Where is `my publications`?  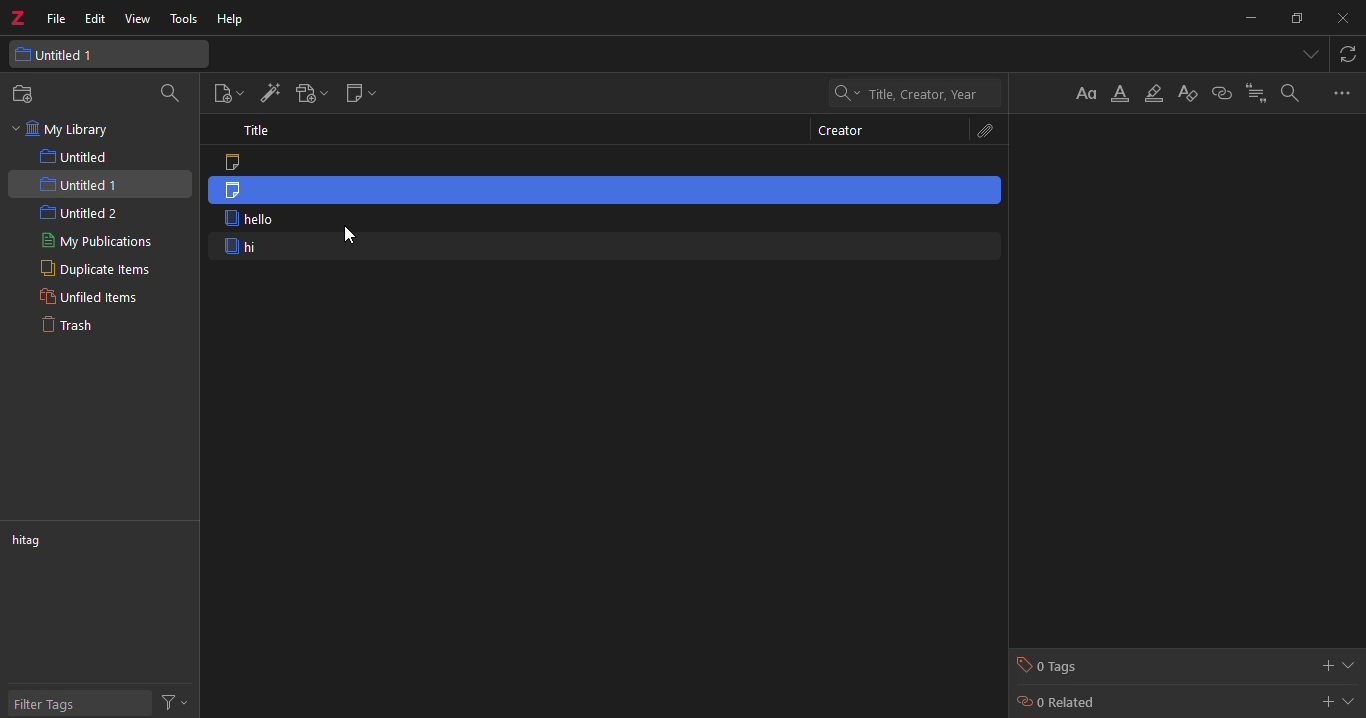 my publications is located at coordinates (98, 241).